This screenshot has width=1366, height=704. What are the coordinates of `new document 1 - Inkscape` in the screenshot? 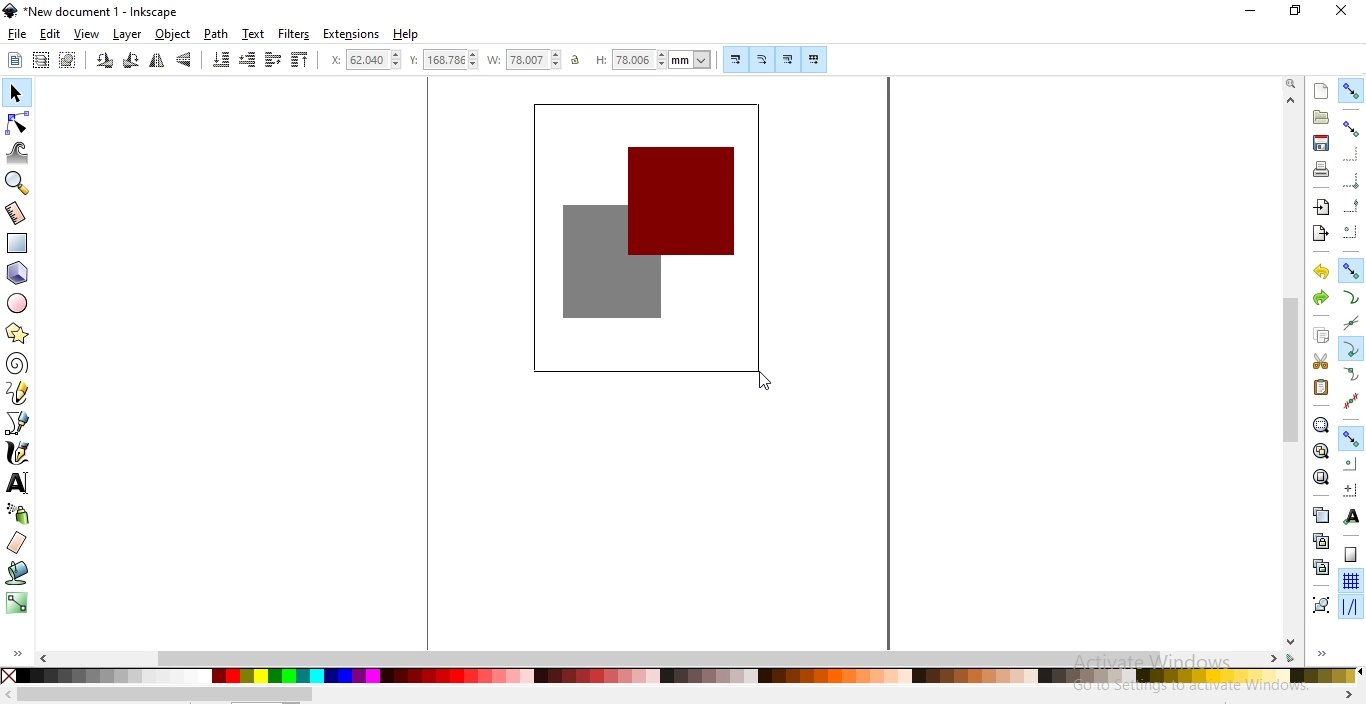 It's located at (92, 11).